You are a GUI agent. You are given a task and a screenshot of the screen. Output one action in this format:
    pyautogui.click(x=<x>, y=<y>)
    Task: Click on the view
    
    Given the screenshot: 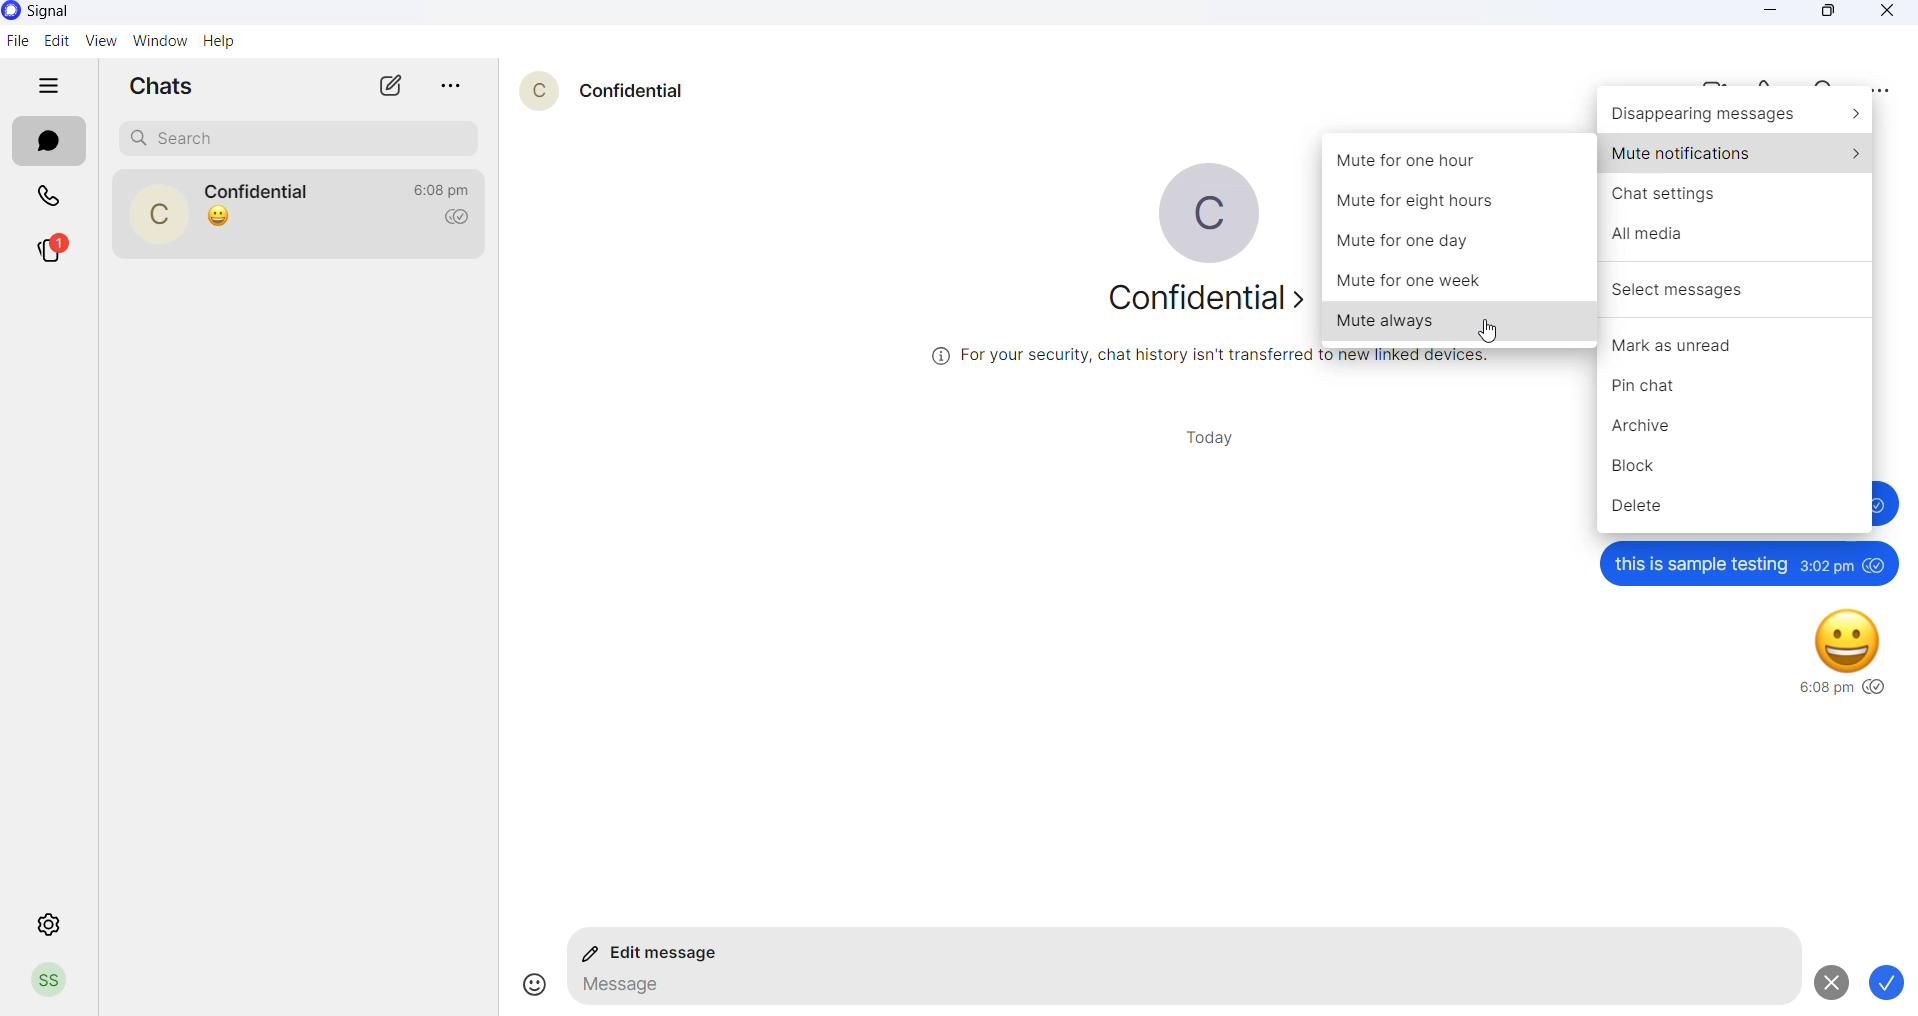 What is the action you would take?
    pyautogui.click(x=95, y=41)
    